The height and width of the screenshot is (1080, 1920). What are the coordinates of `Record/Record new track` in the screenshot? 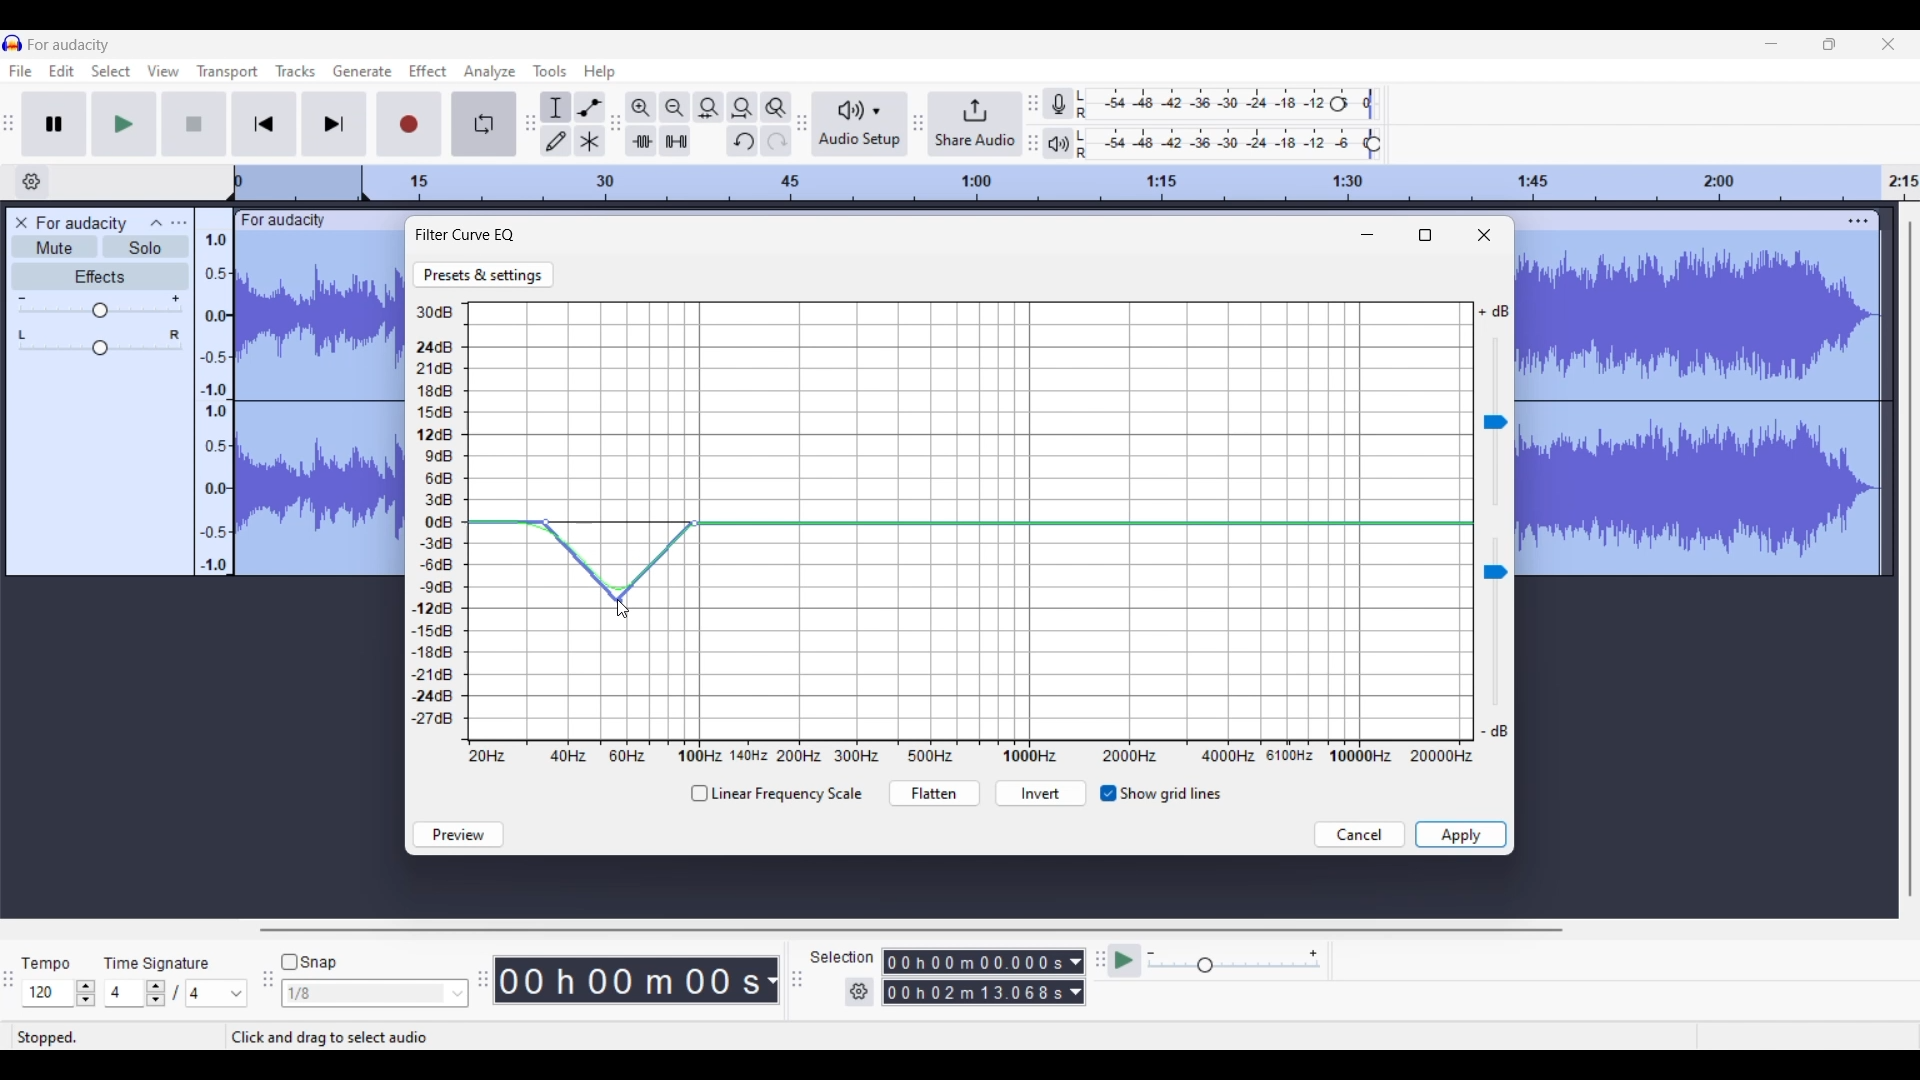 It's located at (415, 125).